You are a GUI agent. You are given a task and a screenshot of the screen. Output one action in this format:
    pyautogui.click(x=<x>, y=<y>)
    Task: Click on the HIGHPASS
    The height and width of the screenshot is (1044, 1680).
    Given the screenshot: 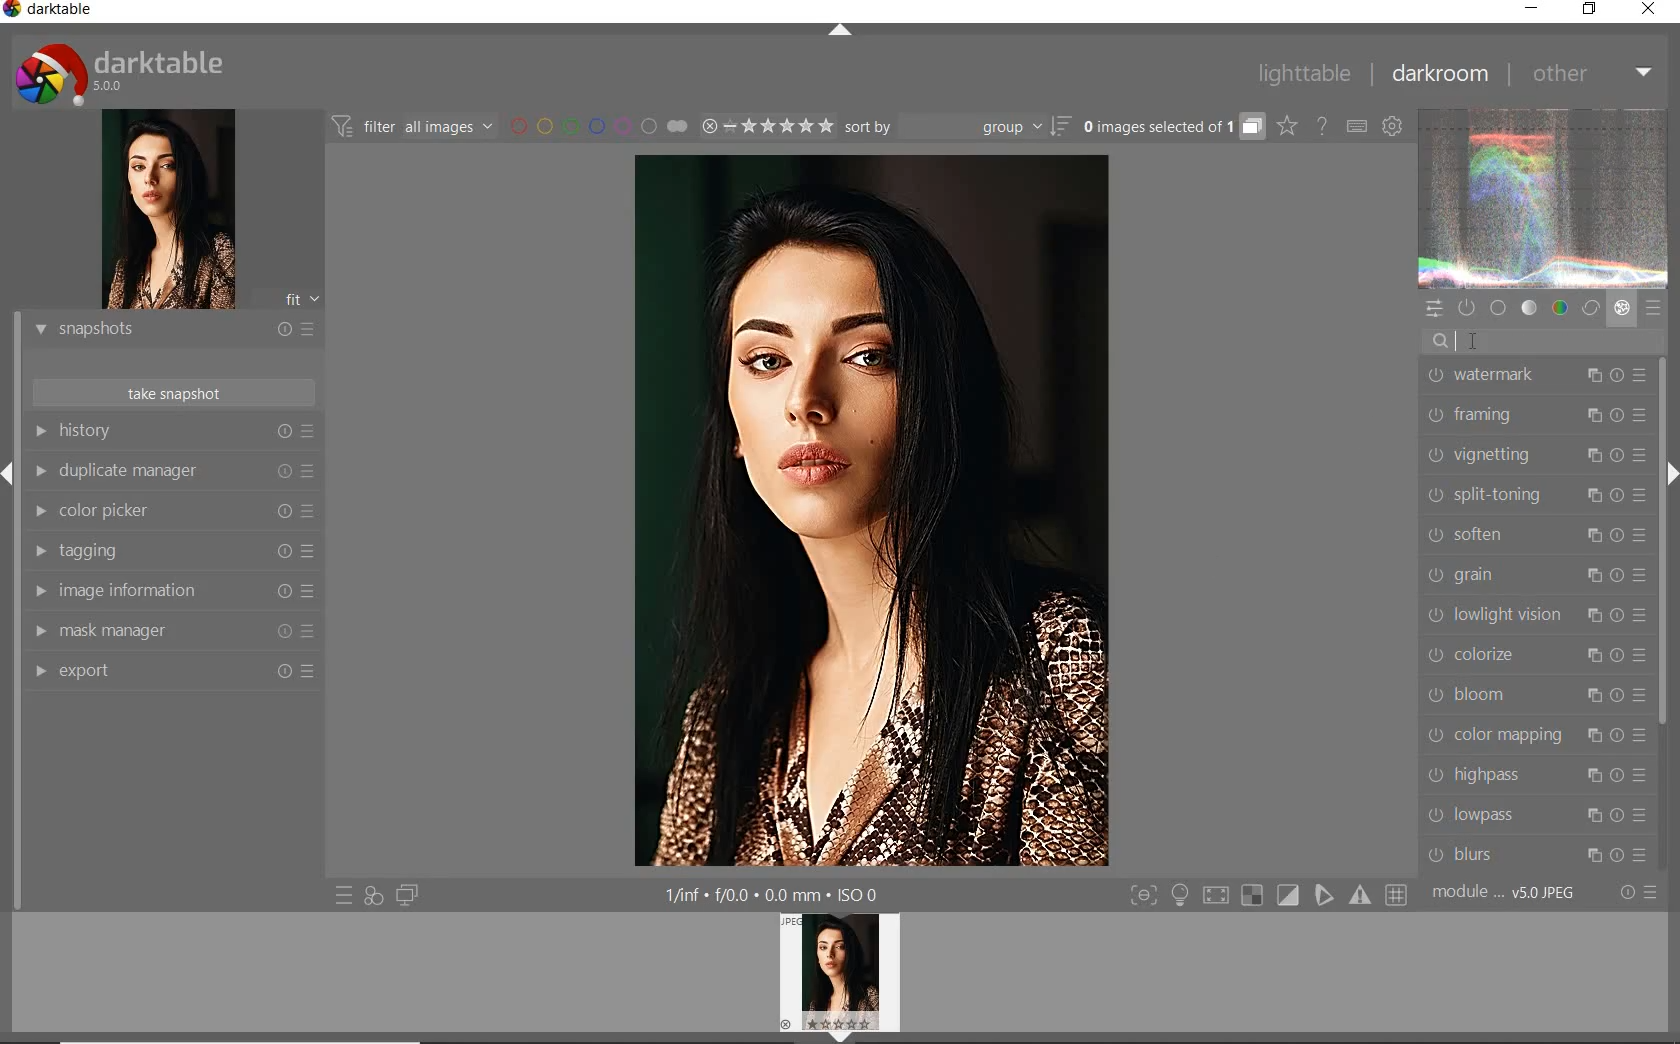 What is the action you would take?
    pyautogui.click(x=1532, y=775)
    